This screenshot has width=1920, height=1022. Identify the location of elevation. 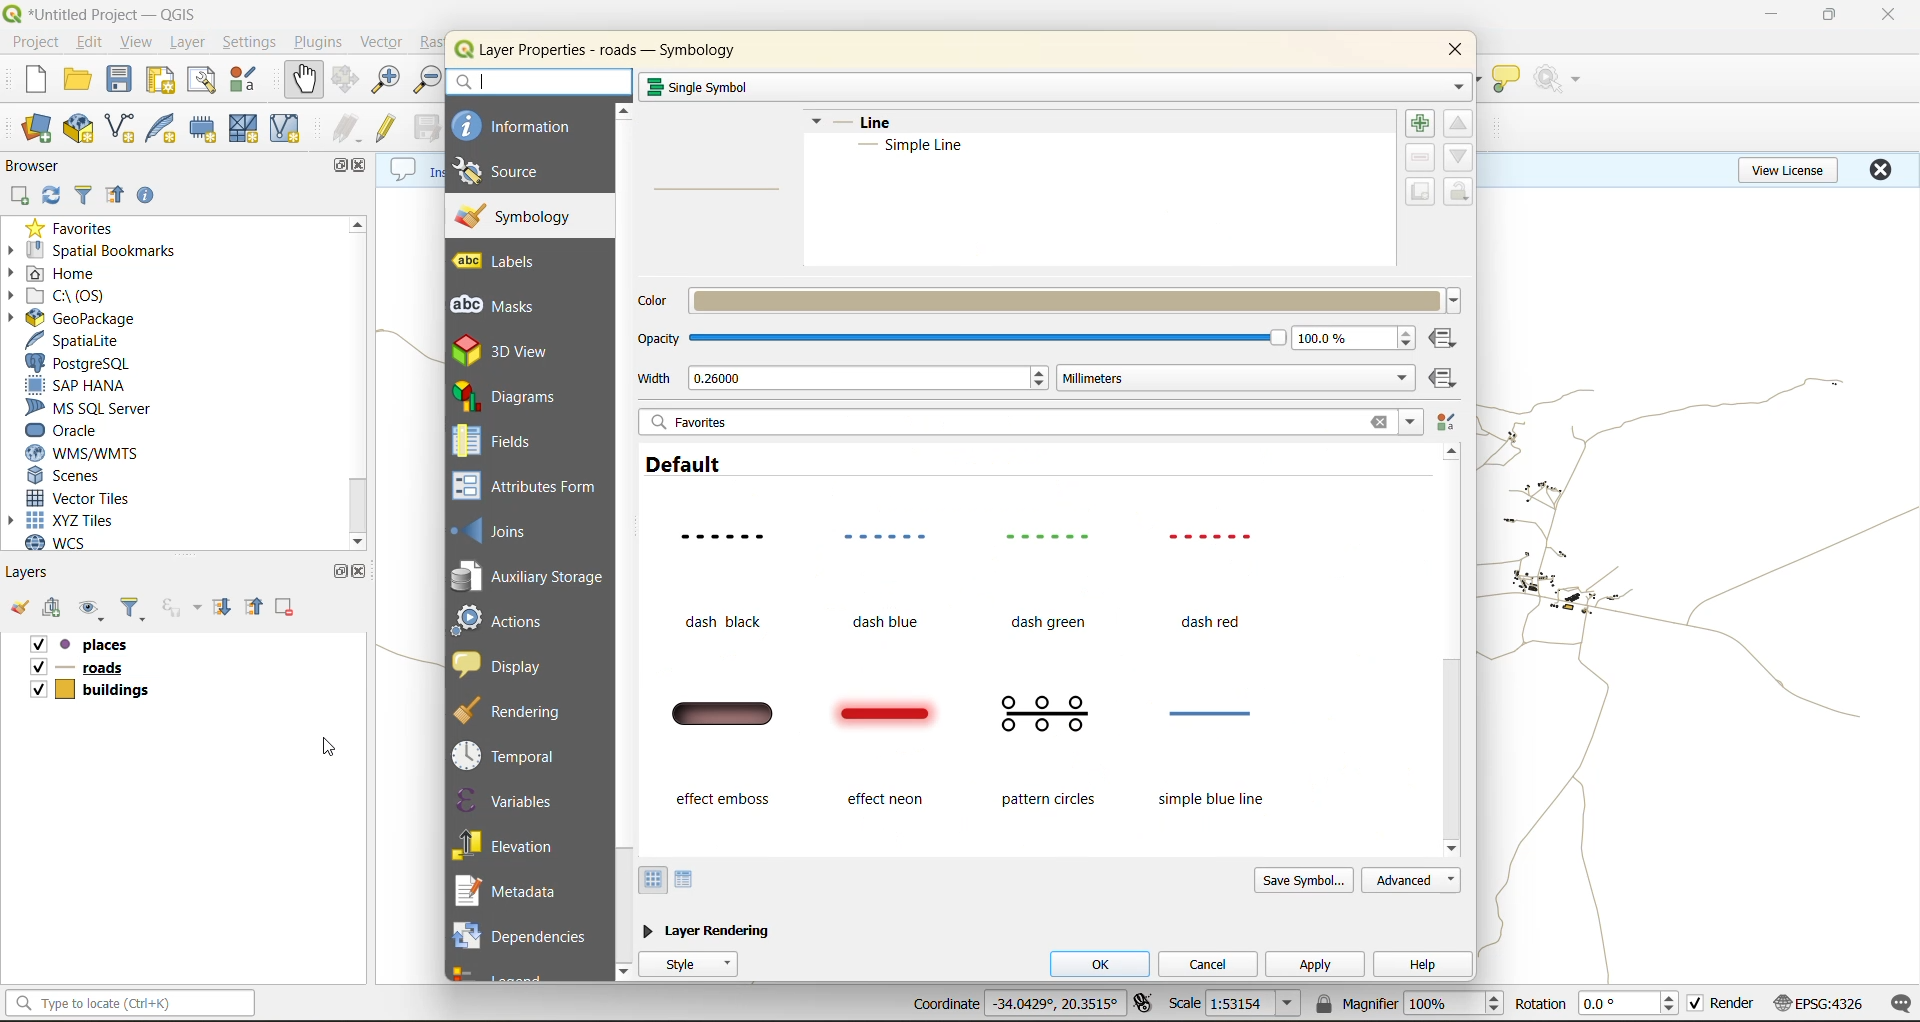
(511, 845).